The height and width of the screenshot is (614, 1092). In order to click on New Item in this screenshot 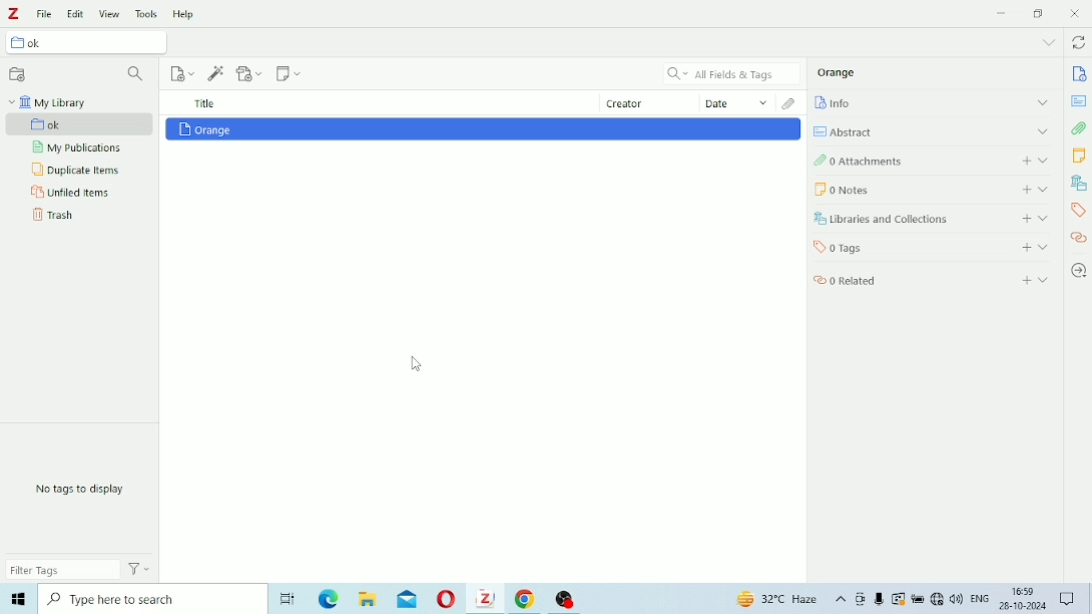, I will do `click(184, 73)`.